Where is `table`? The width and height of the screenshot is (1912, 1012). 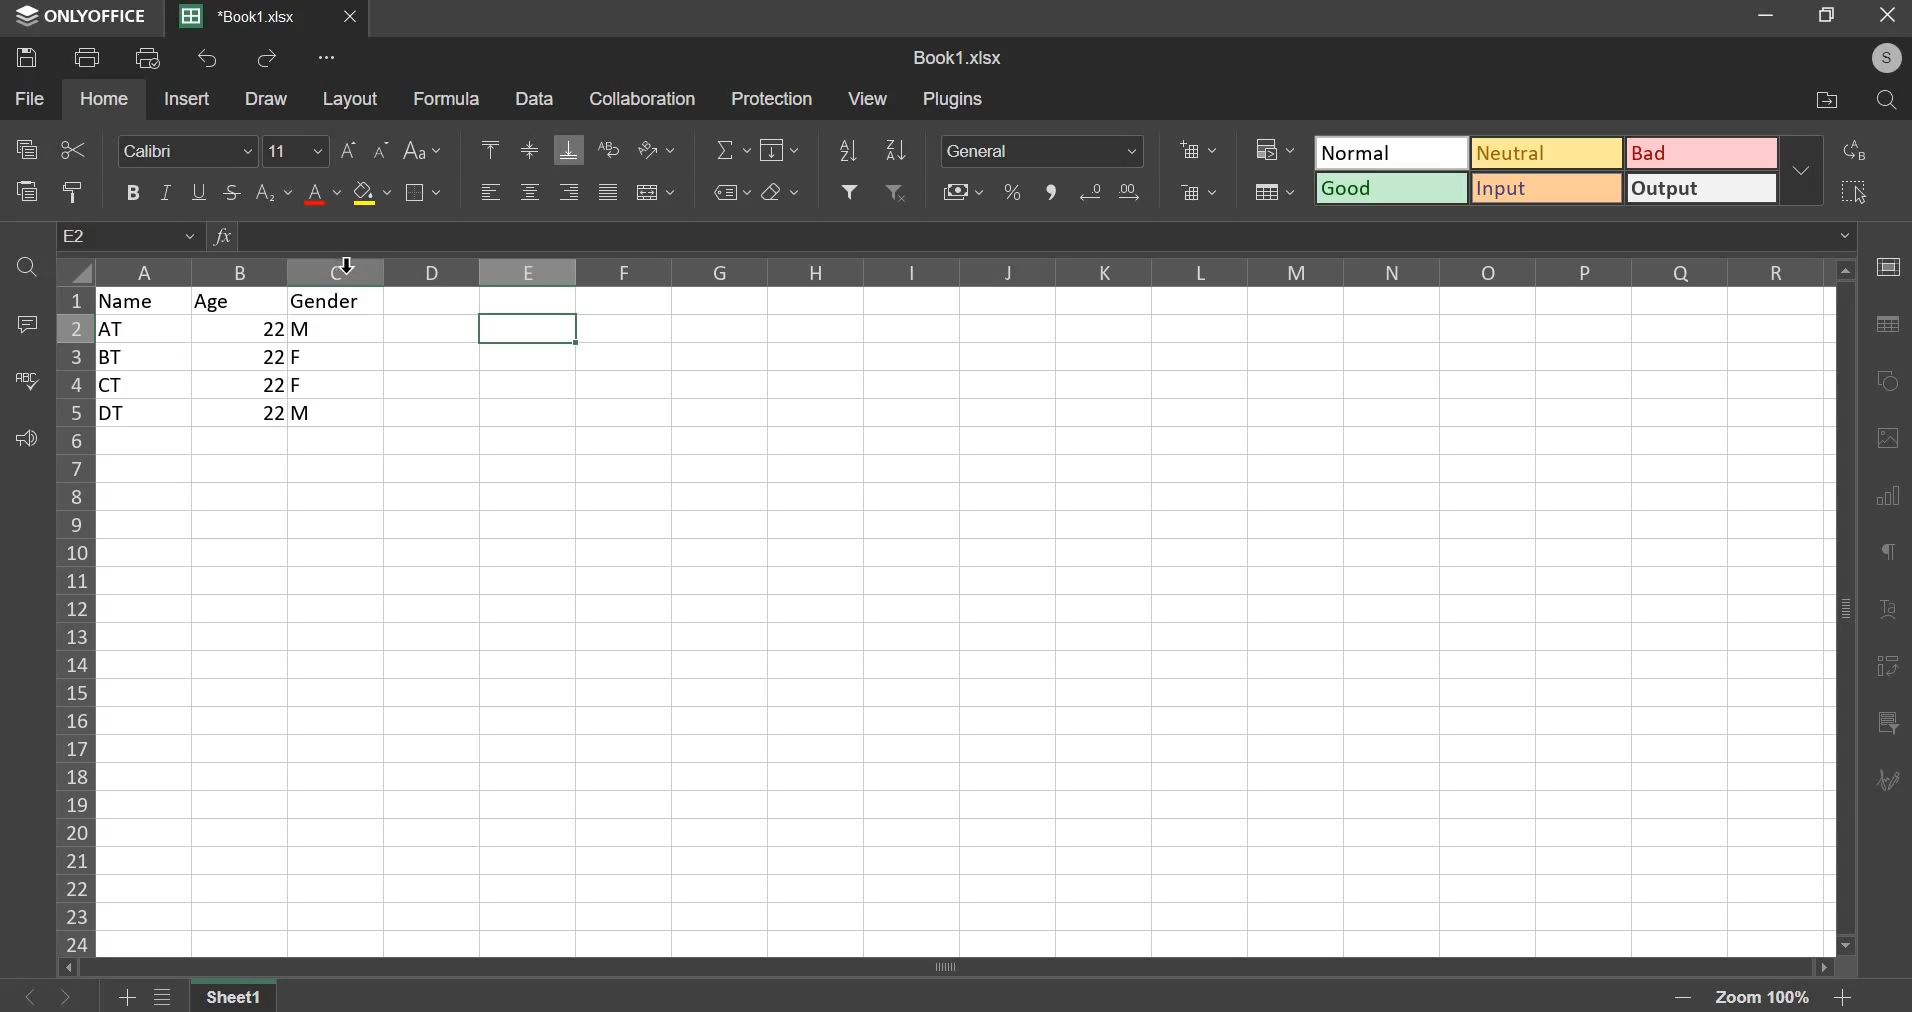
table is located at coordinates (1885, 326).